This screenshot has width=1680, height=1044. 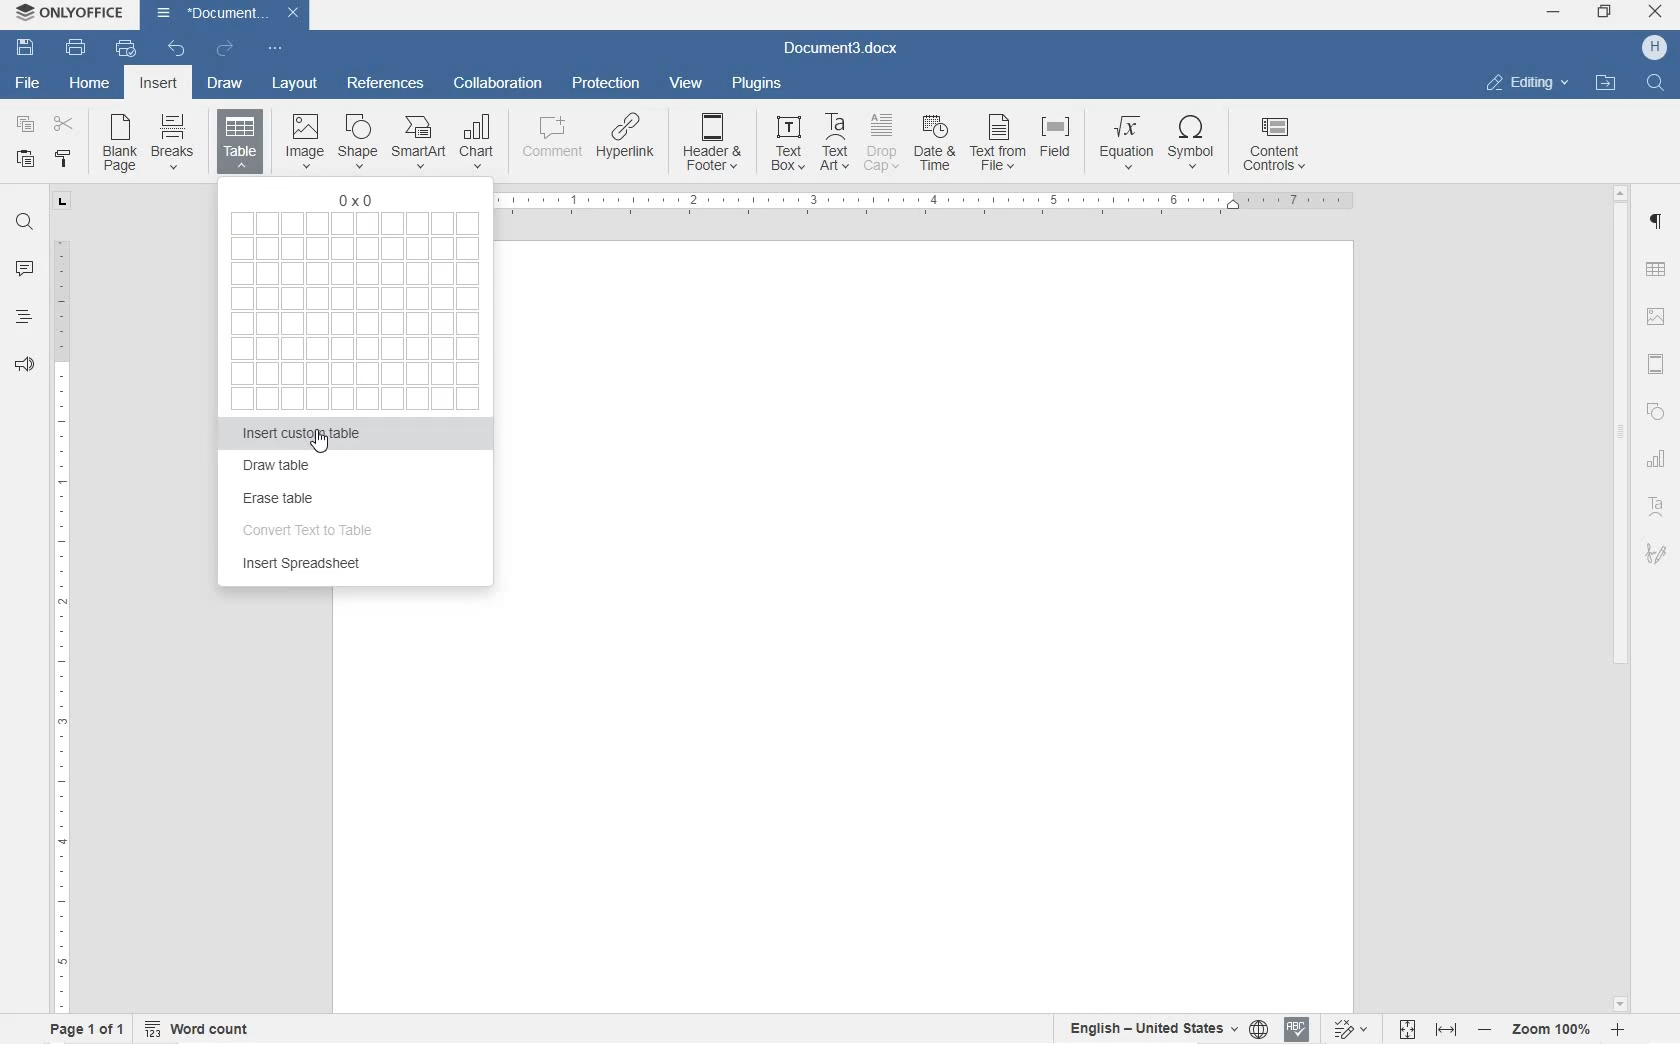 I want to click on open file location, so click(x=1606, y=84).